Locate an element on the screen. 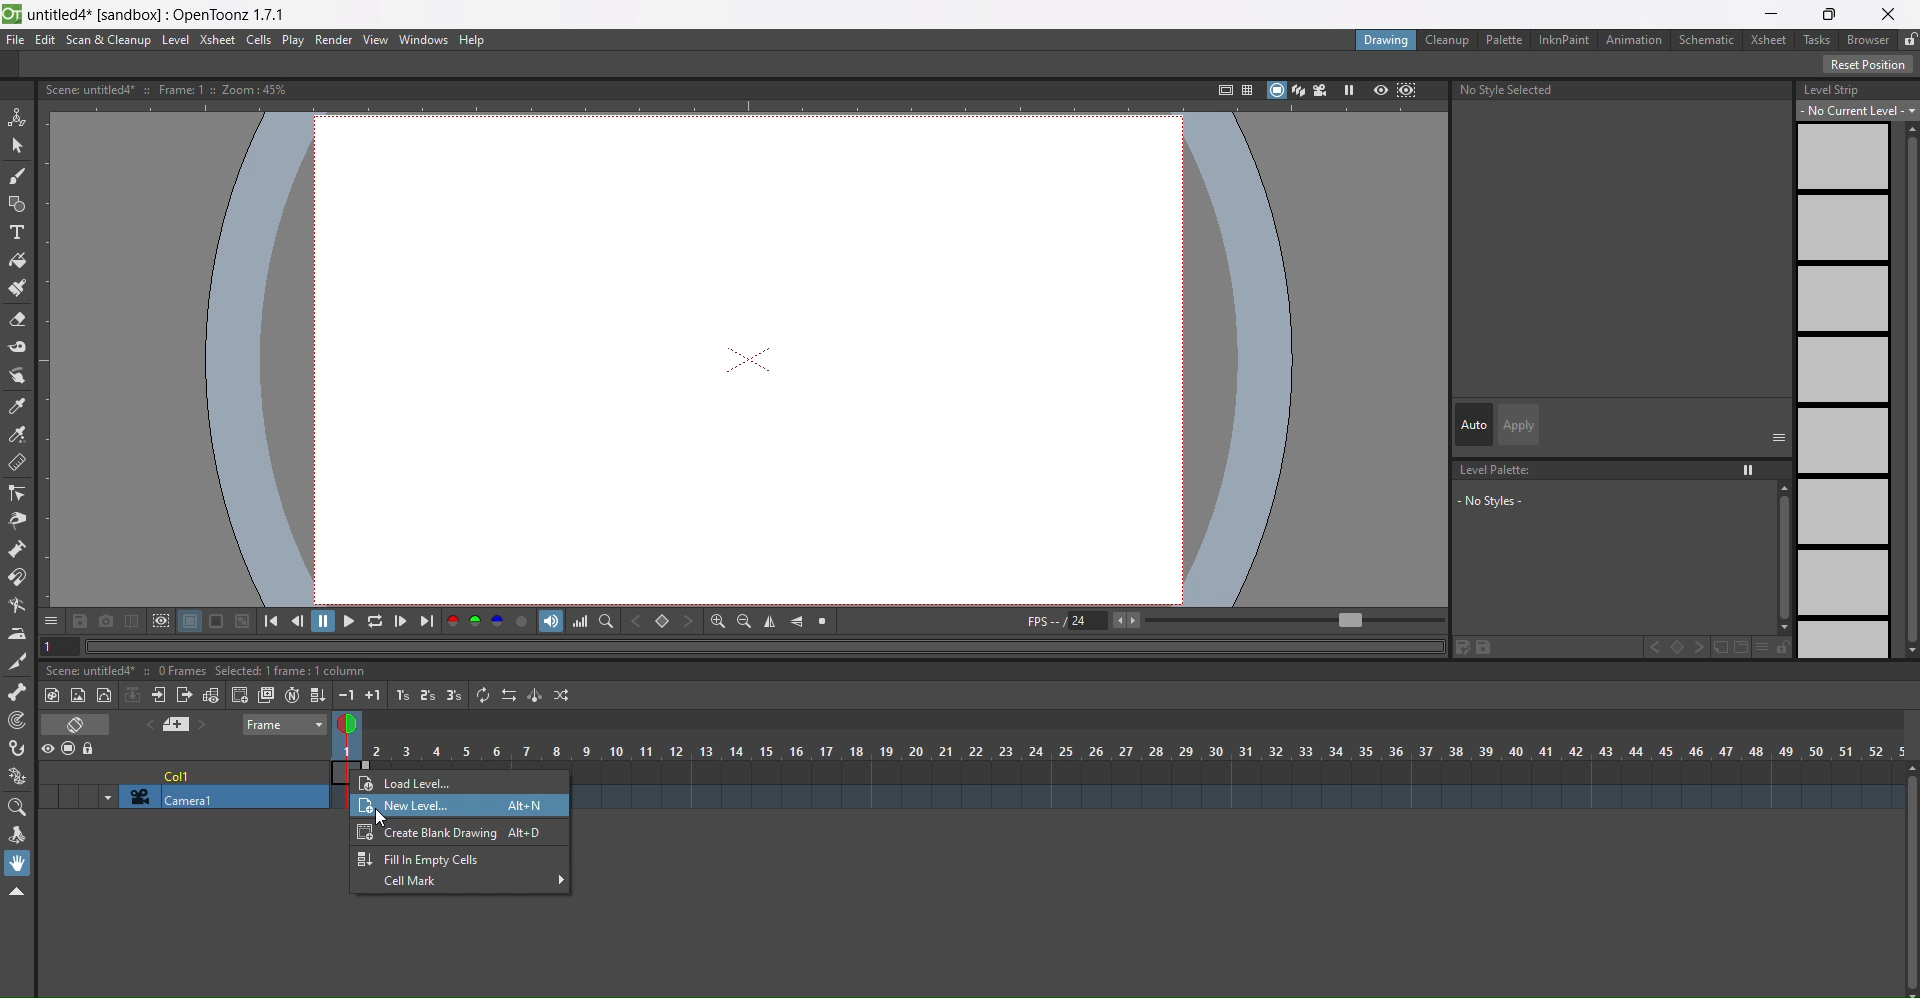 Image resolution: width=1920 pixels, height=998 pixels. new level is located at coordinates (407, 807).